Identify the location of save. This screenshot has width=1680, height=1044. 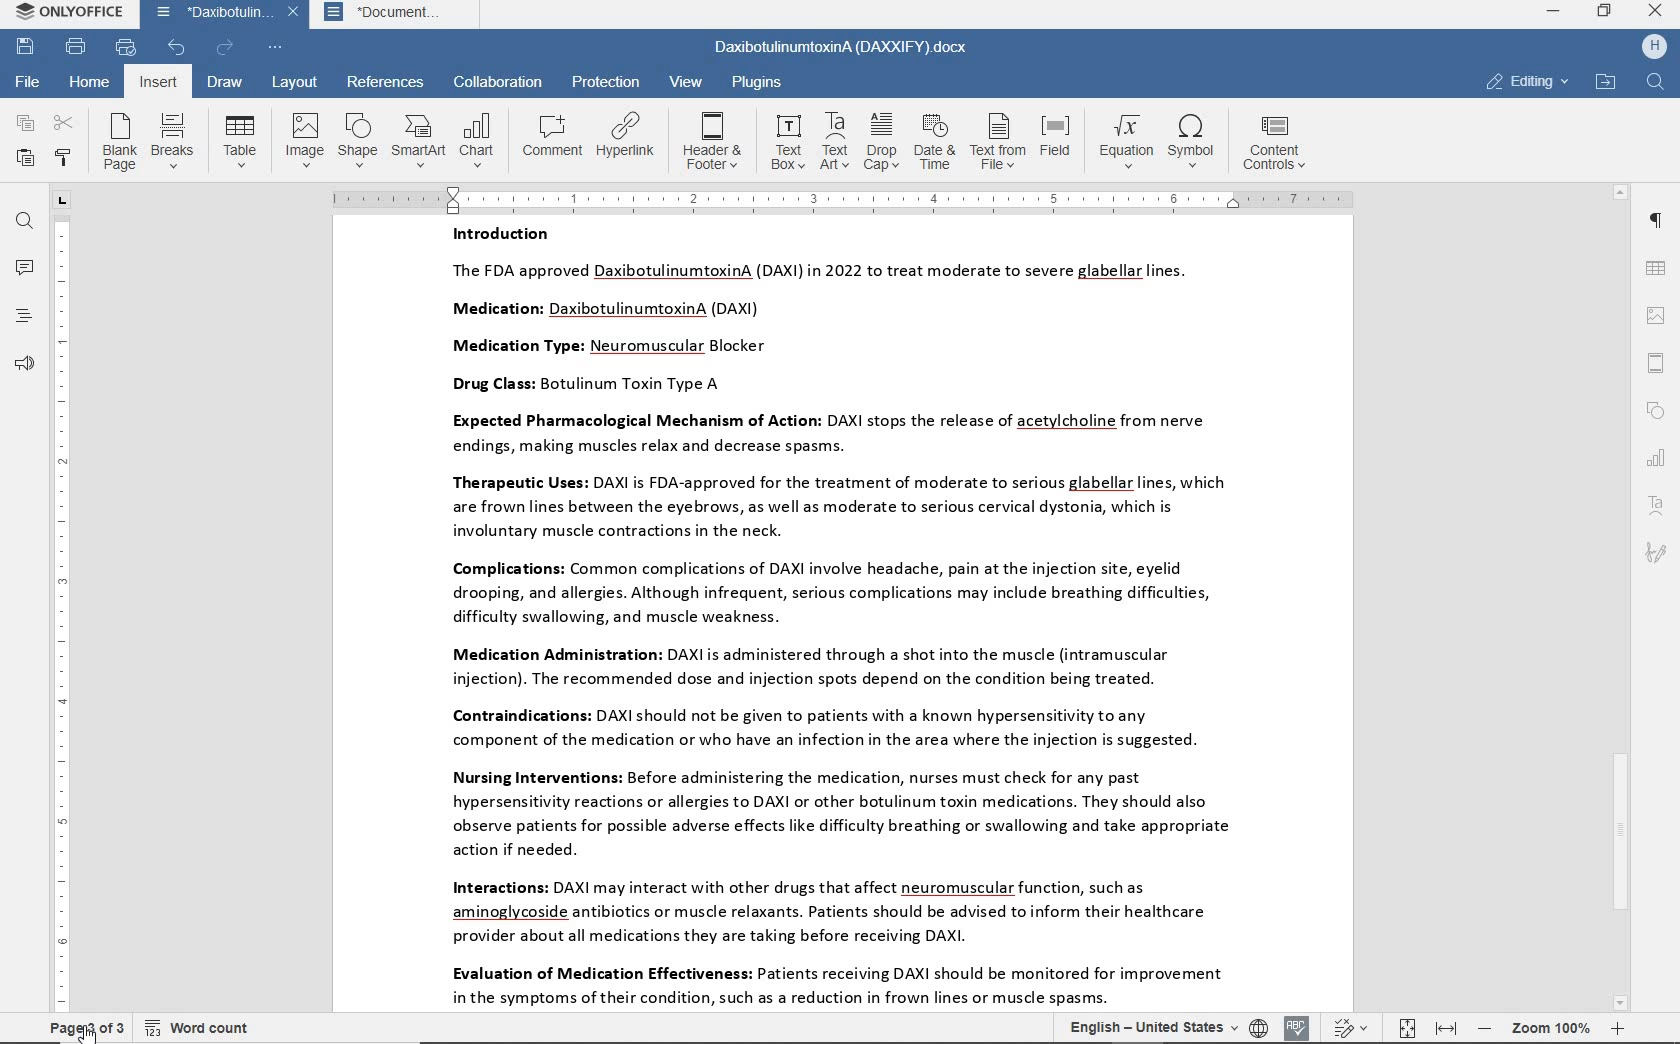
(26, 47).